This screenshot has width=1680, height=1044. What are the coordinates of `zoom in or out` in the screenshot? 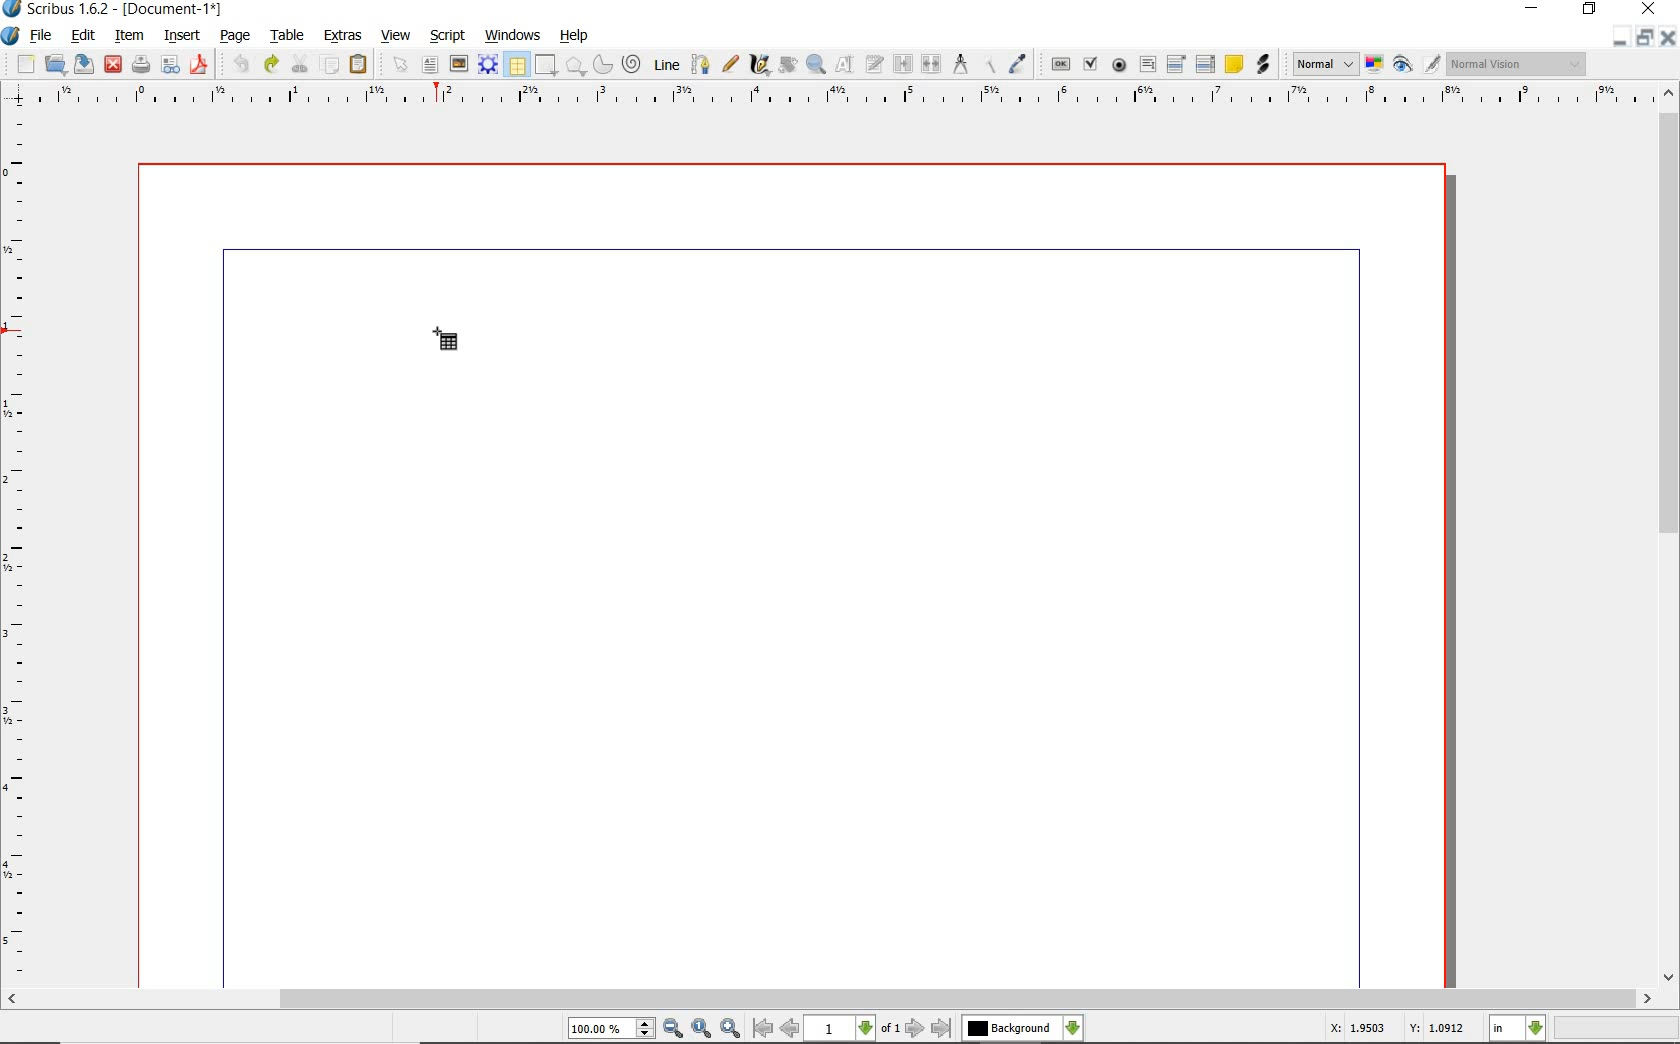 It's located at (815, 65).